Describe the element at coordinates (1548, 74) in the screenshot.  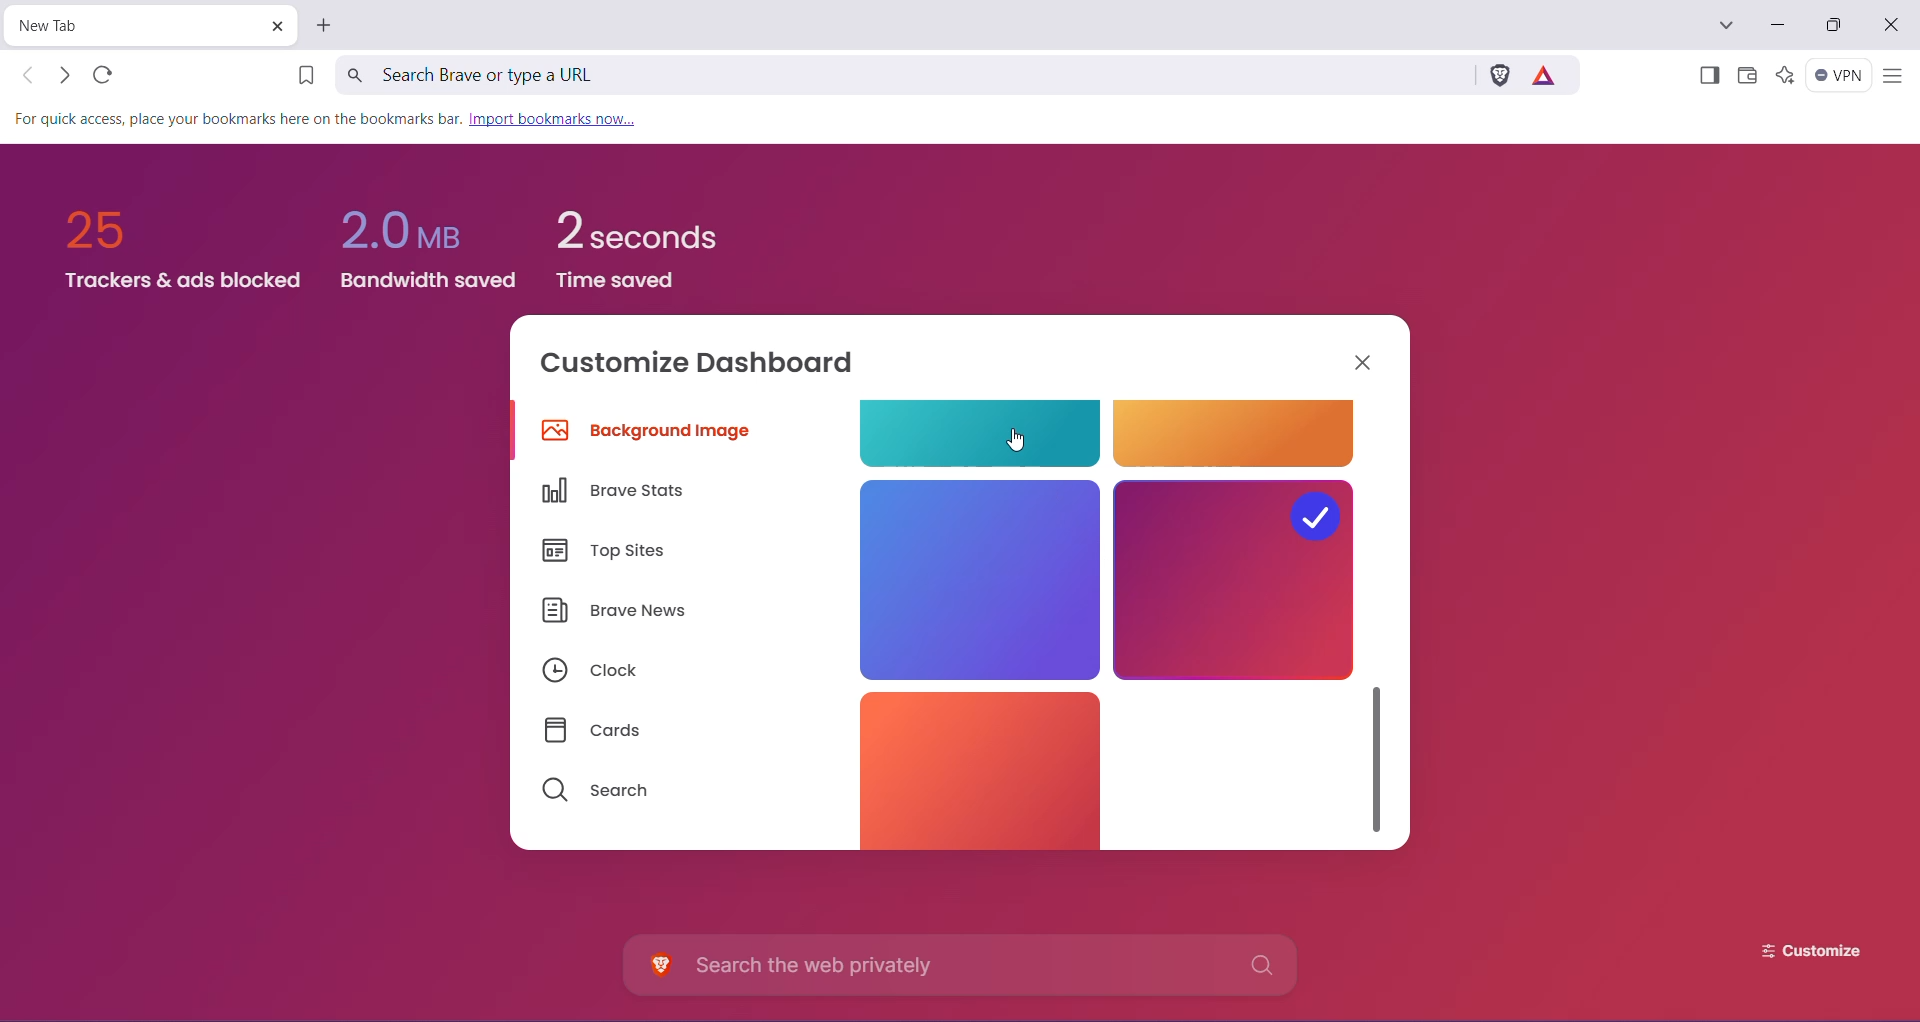
I see `Earn tokens for private Ads you see in Brave` at that location.